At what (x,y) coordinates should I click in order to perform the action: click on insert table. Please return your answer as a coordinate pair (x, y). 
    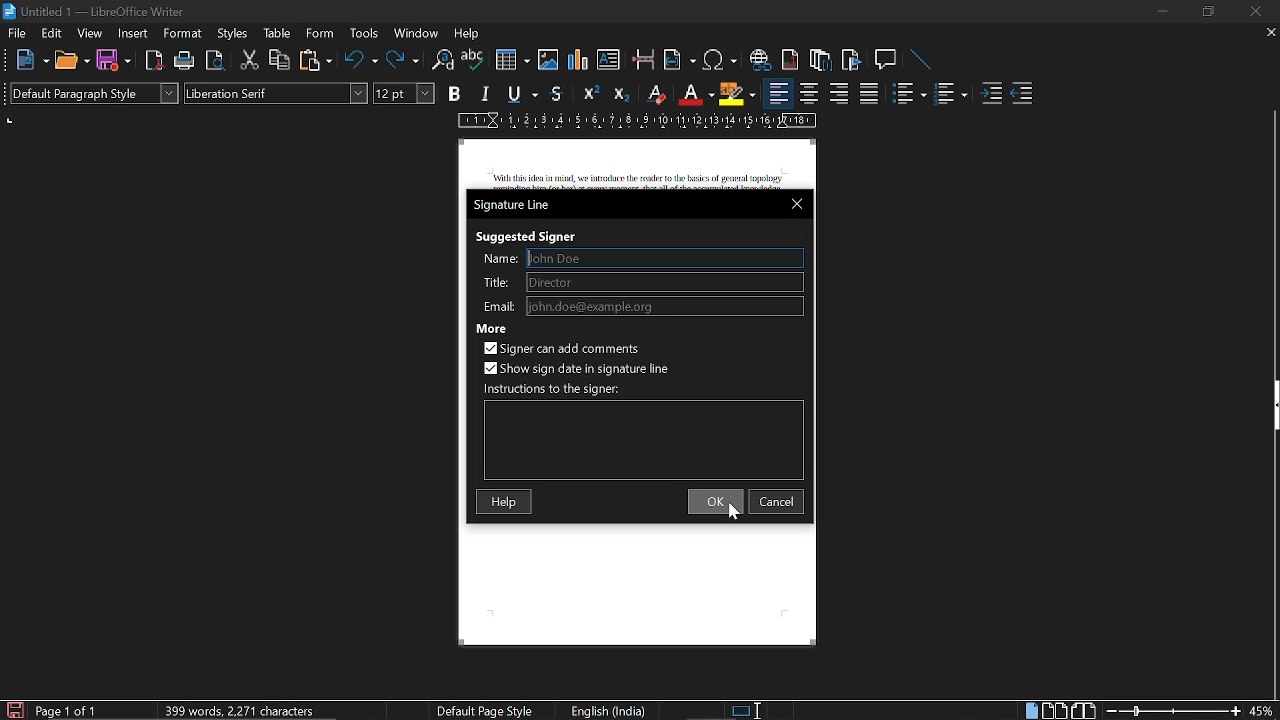
    Looking at the image, I should click on (511, 60).